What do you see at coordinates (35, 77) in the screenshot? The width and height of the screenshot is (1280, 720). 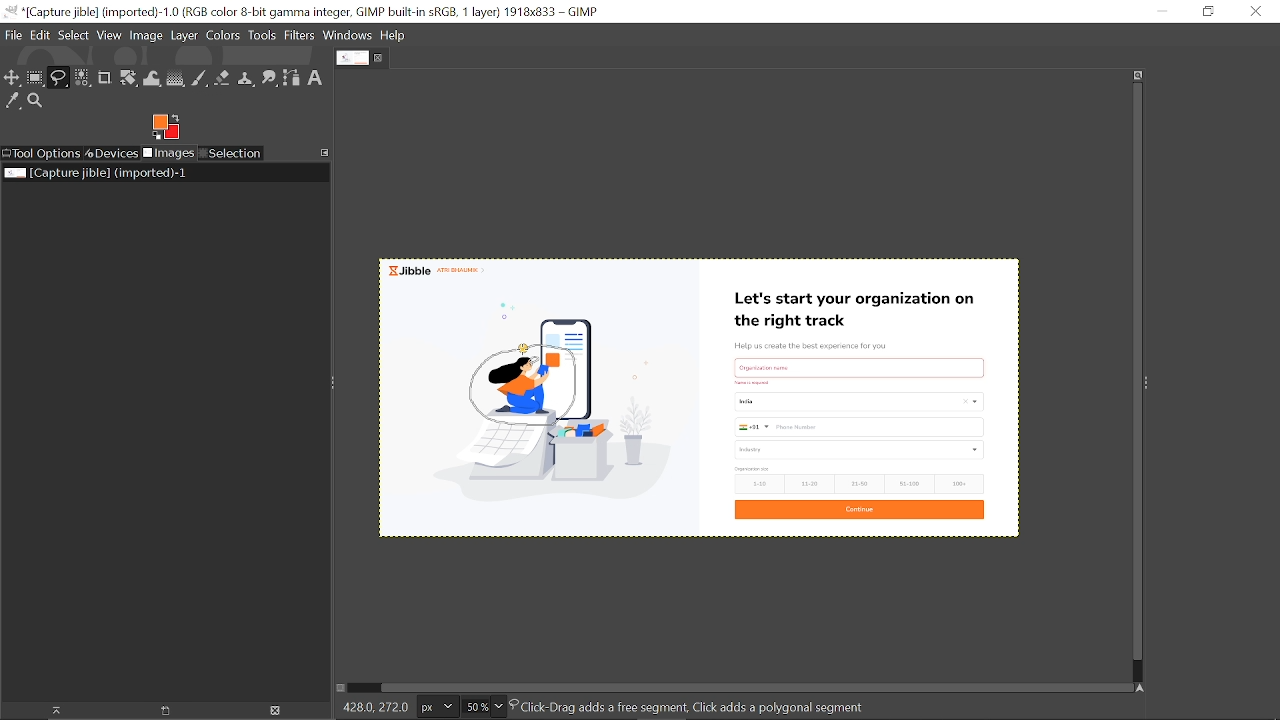 I see `Rectangular select tool` at bounding box center [35, 77].